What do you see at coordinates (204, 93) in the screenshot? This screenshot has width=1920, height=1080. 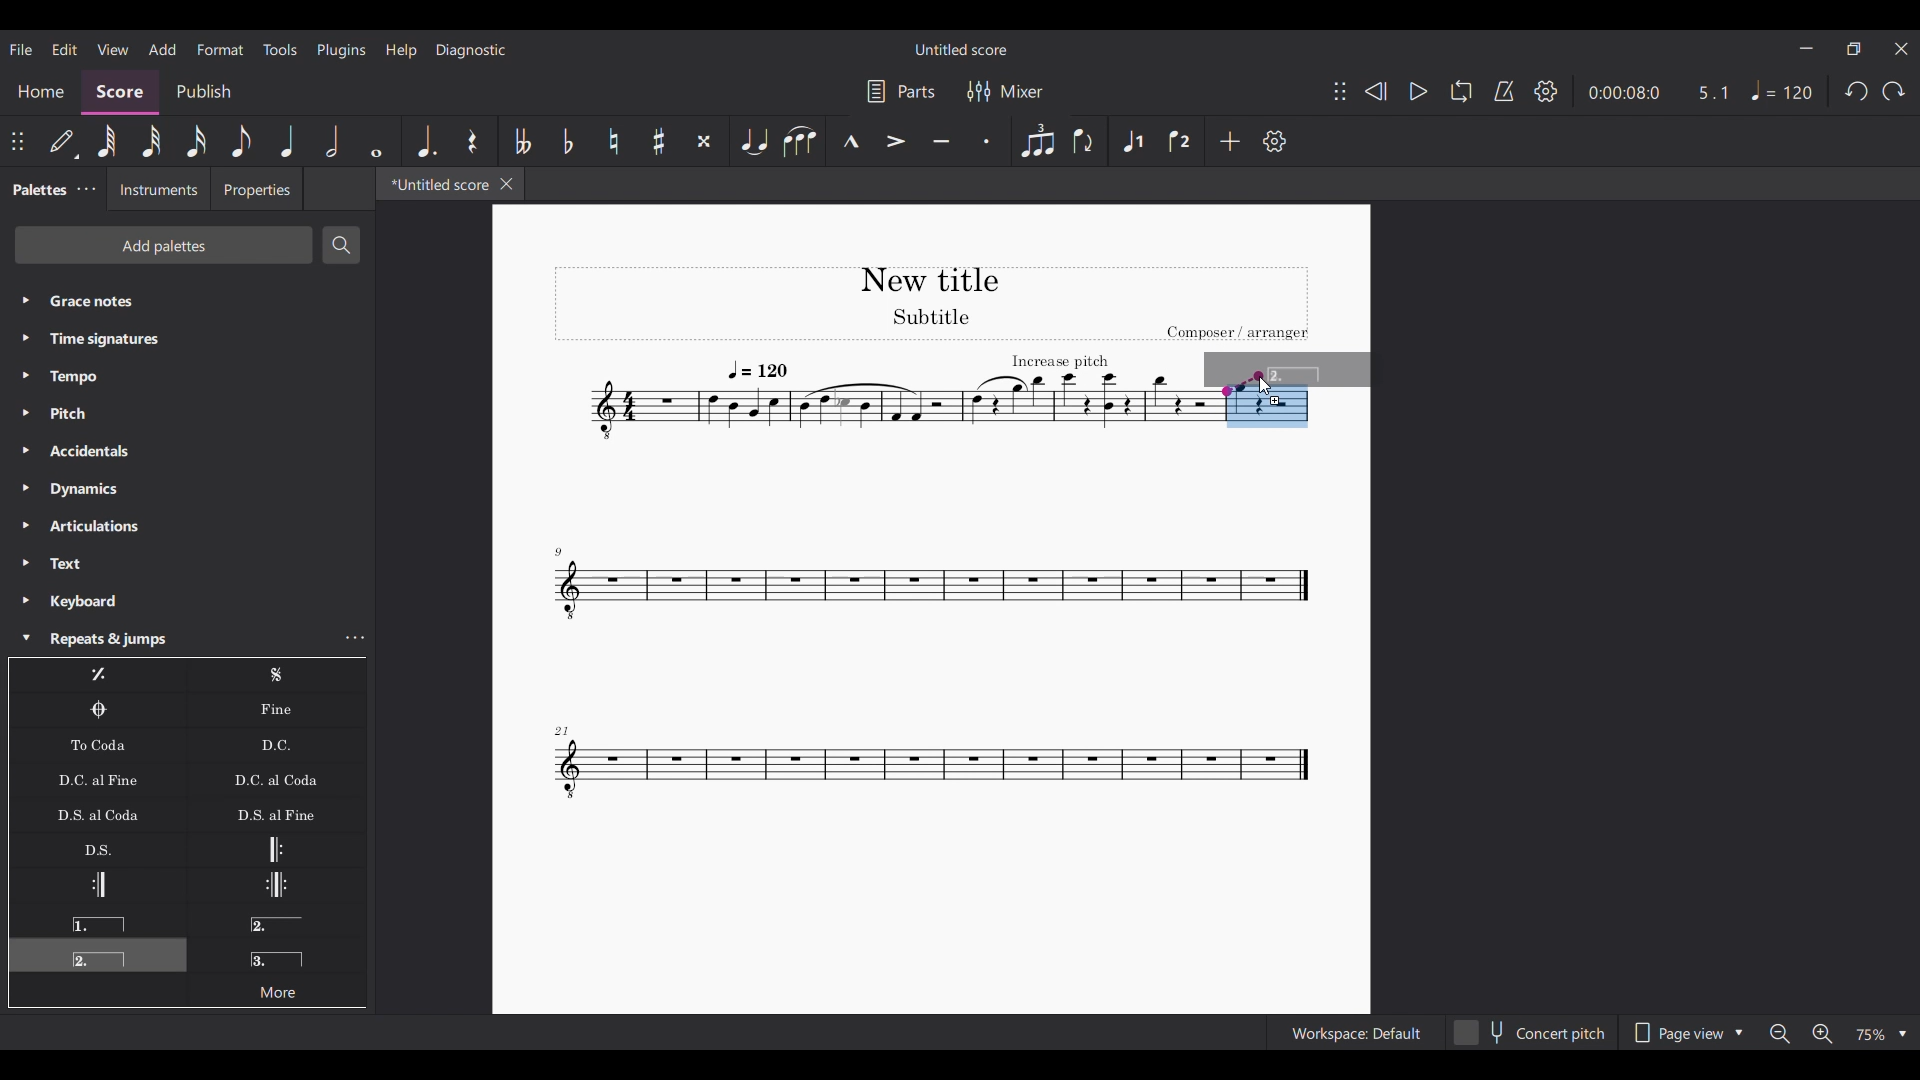 I see `Publish section` at bounding box center [204, 93].